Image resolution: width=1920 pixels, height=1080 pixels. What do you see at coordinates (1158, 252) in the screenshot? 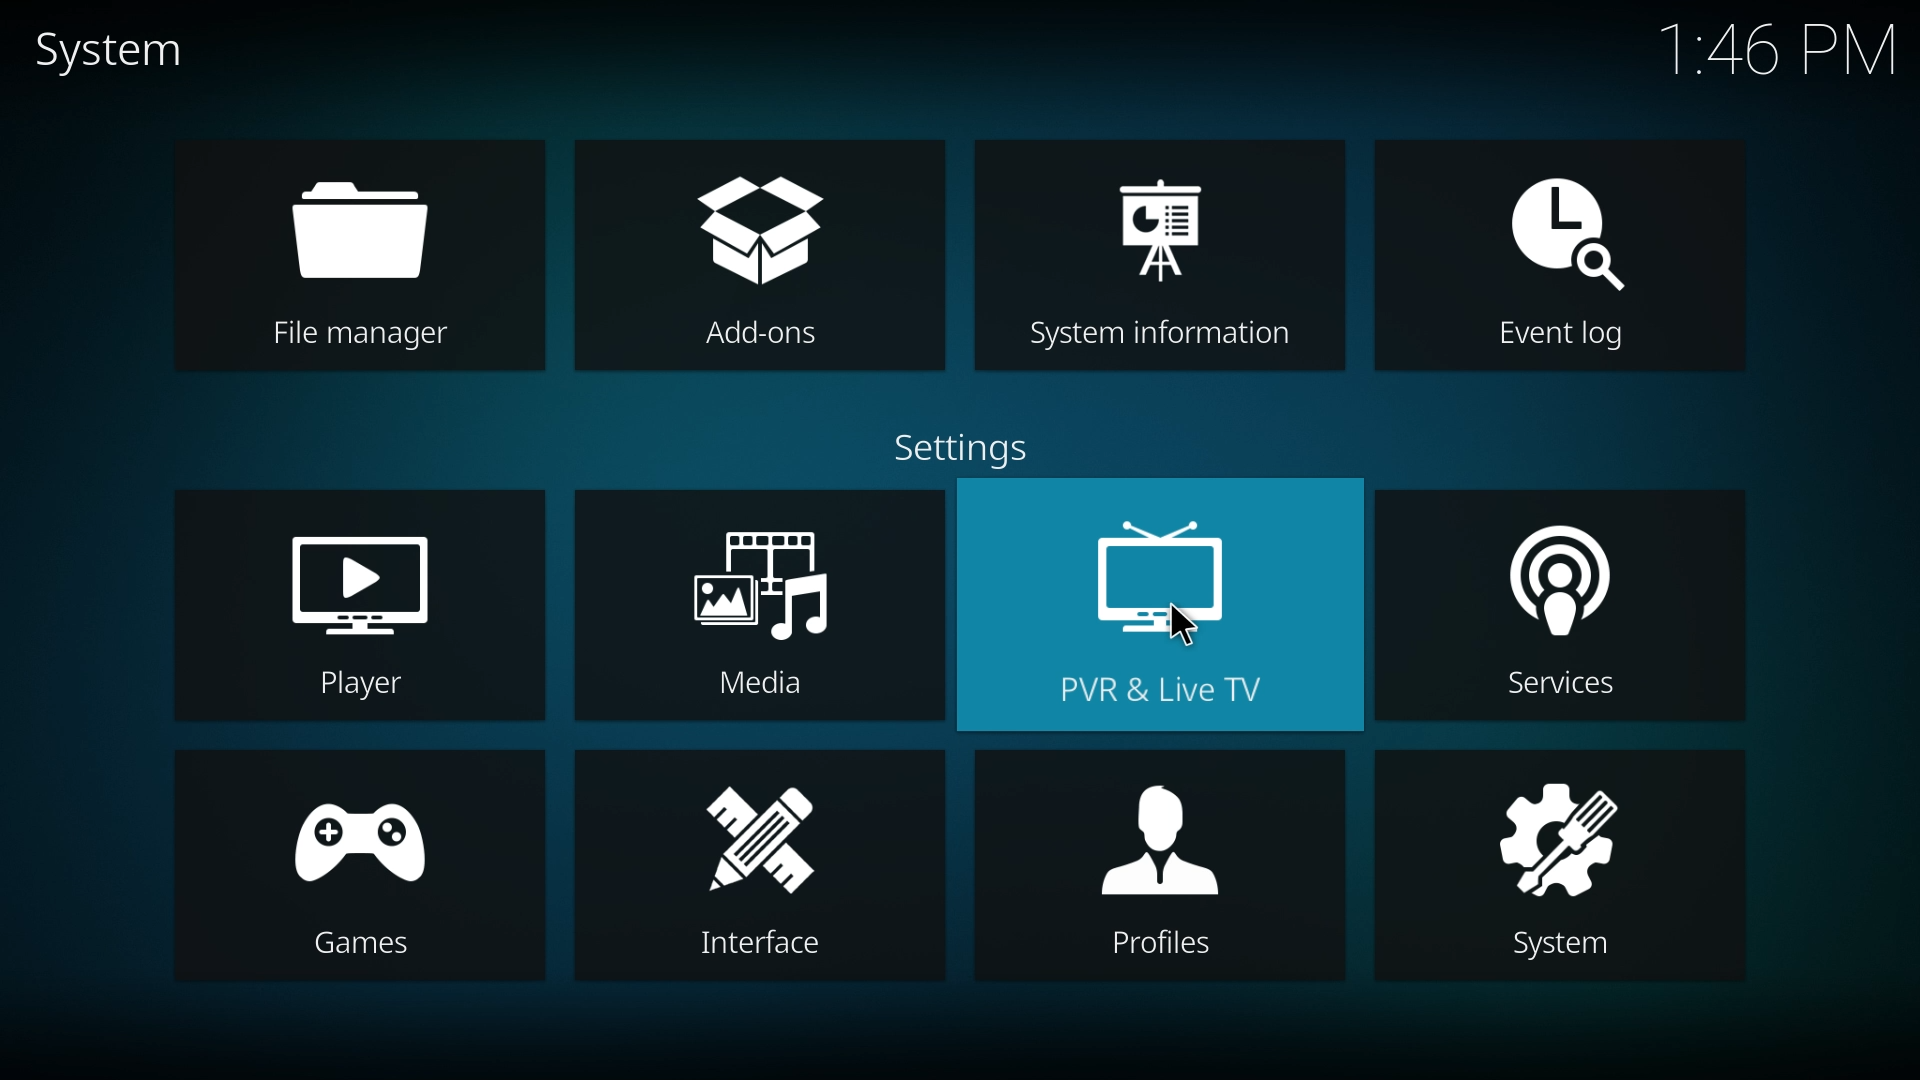
I see `system info` at bounding box center [1158, 252].